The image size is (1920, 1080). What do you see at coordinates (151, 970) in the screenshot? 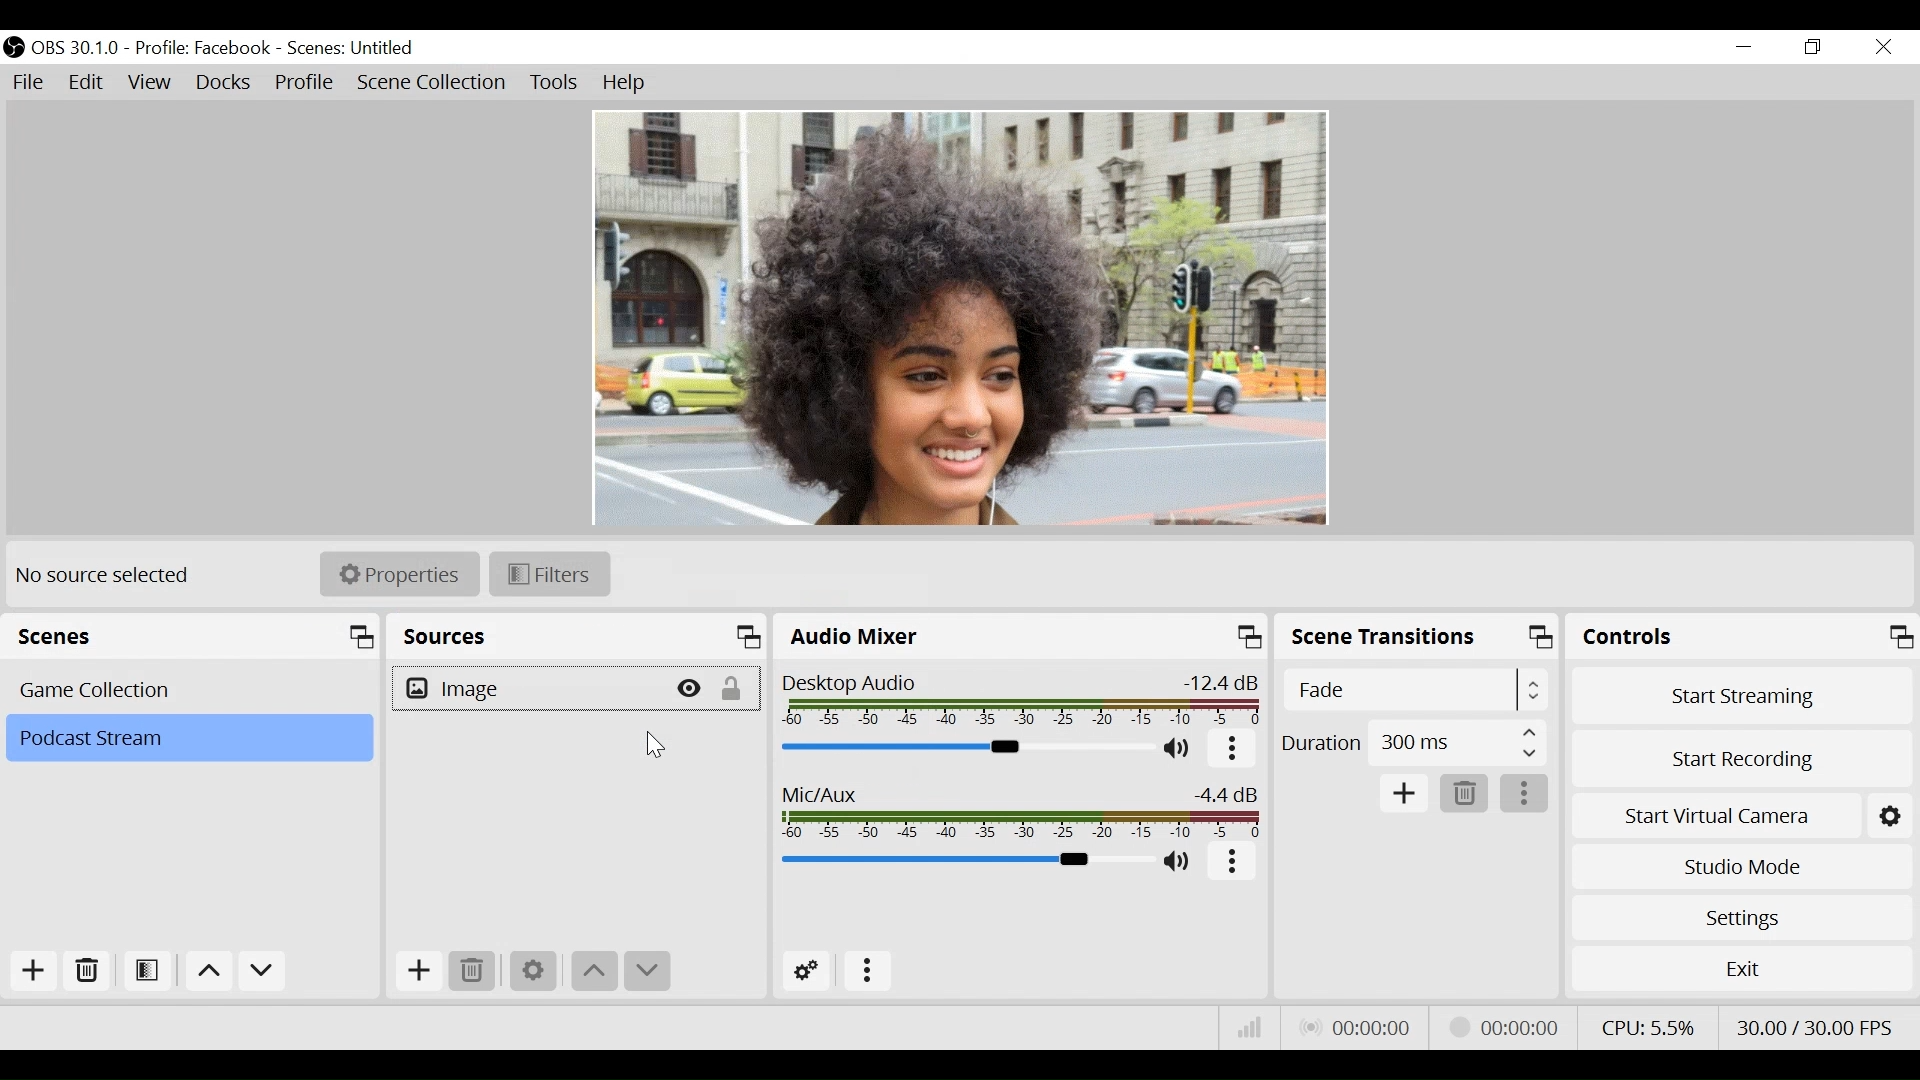
I see `Open Filter Source` at bounding box center [151, 970].